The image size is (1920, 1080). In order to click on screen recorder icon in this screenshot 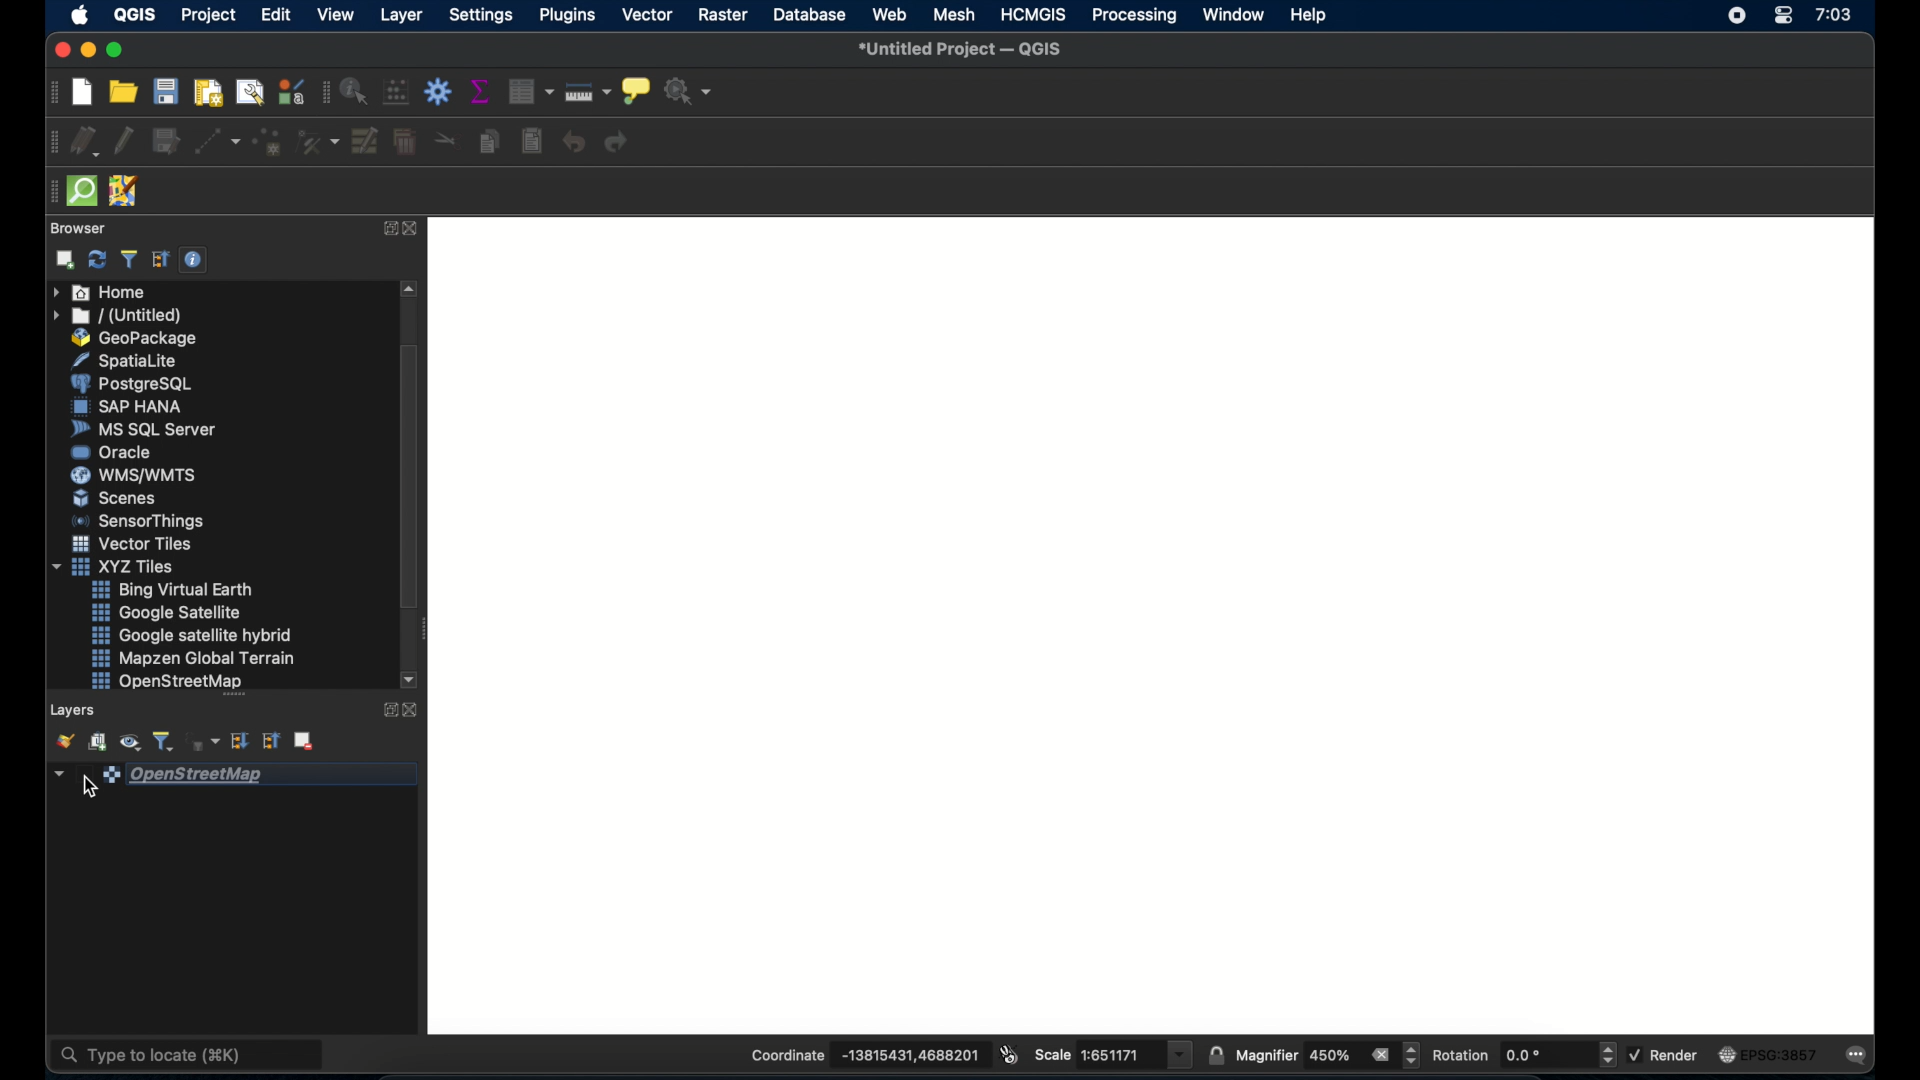, I will do `click(1734, 17)`.